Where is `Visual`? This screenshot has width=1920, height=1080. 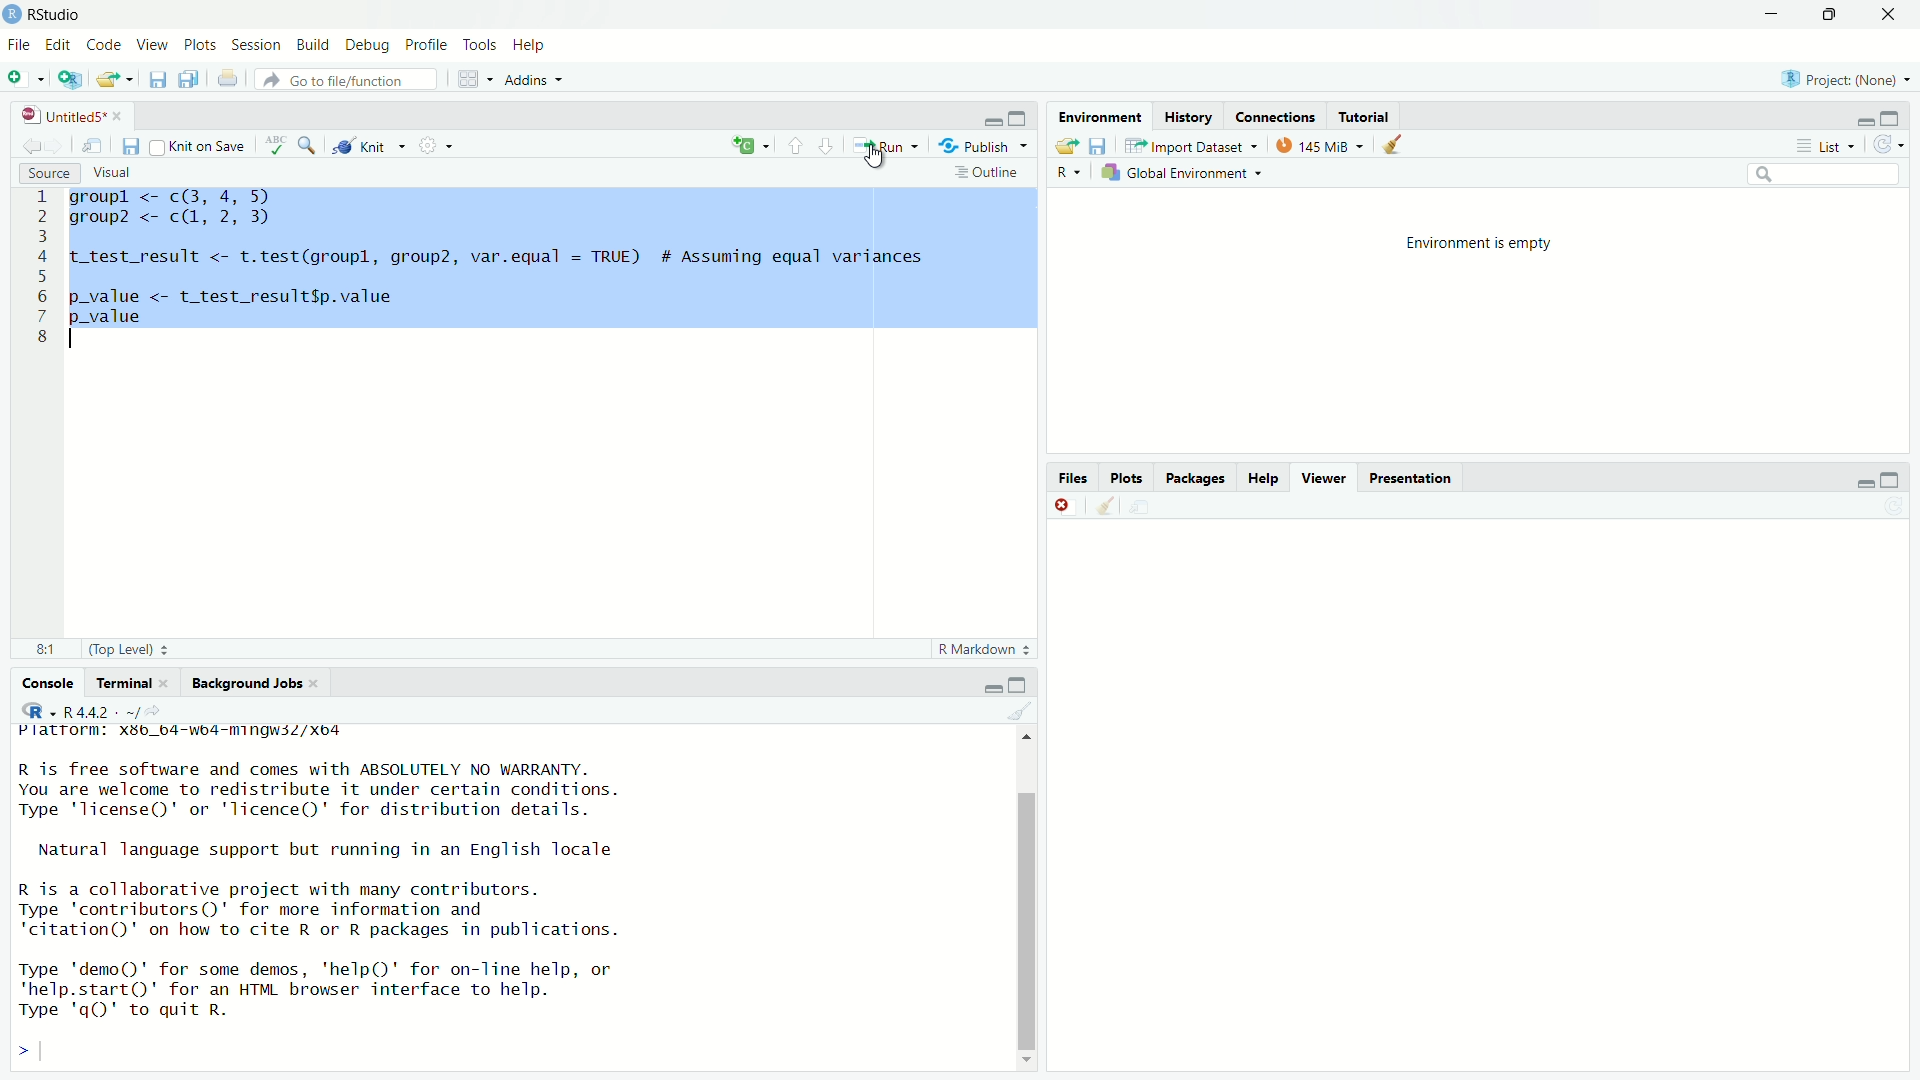 Visual is located at coordinates (117, 173).